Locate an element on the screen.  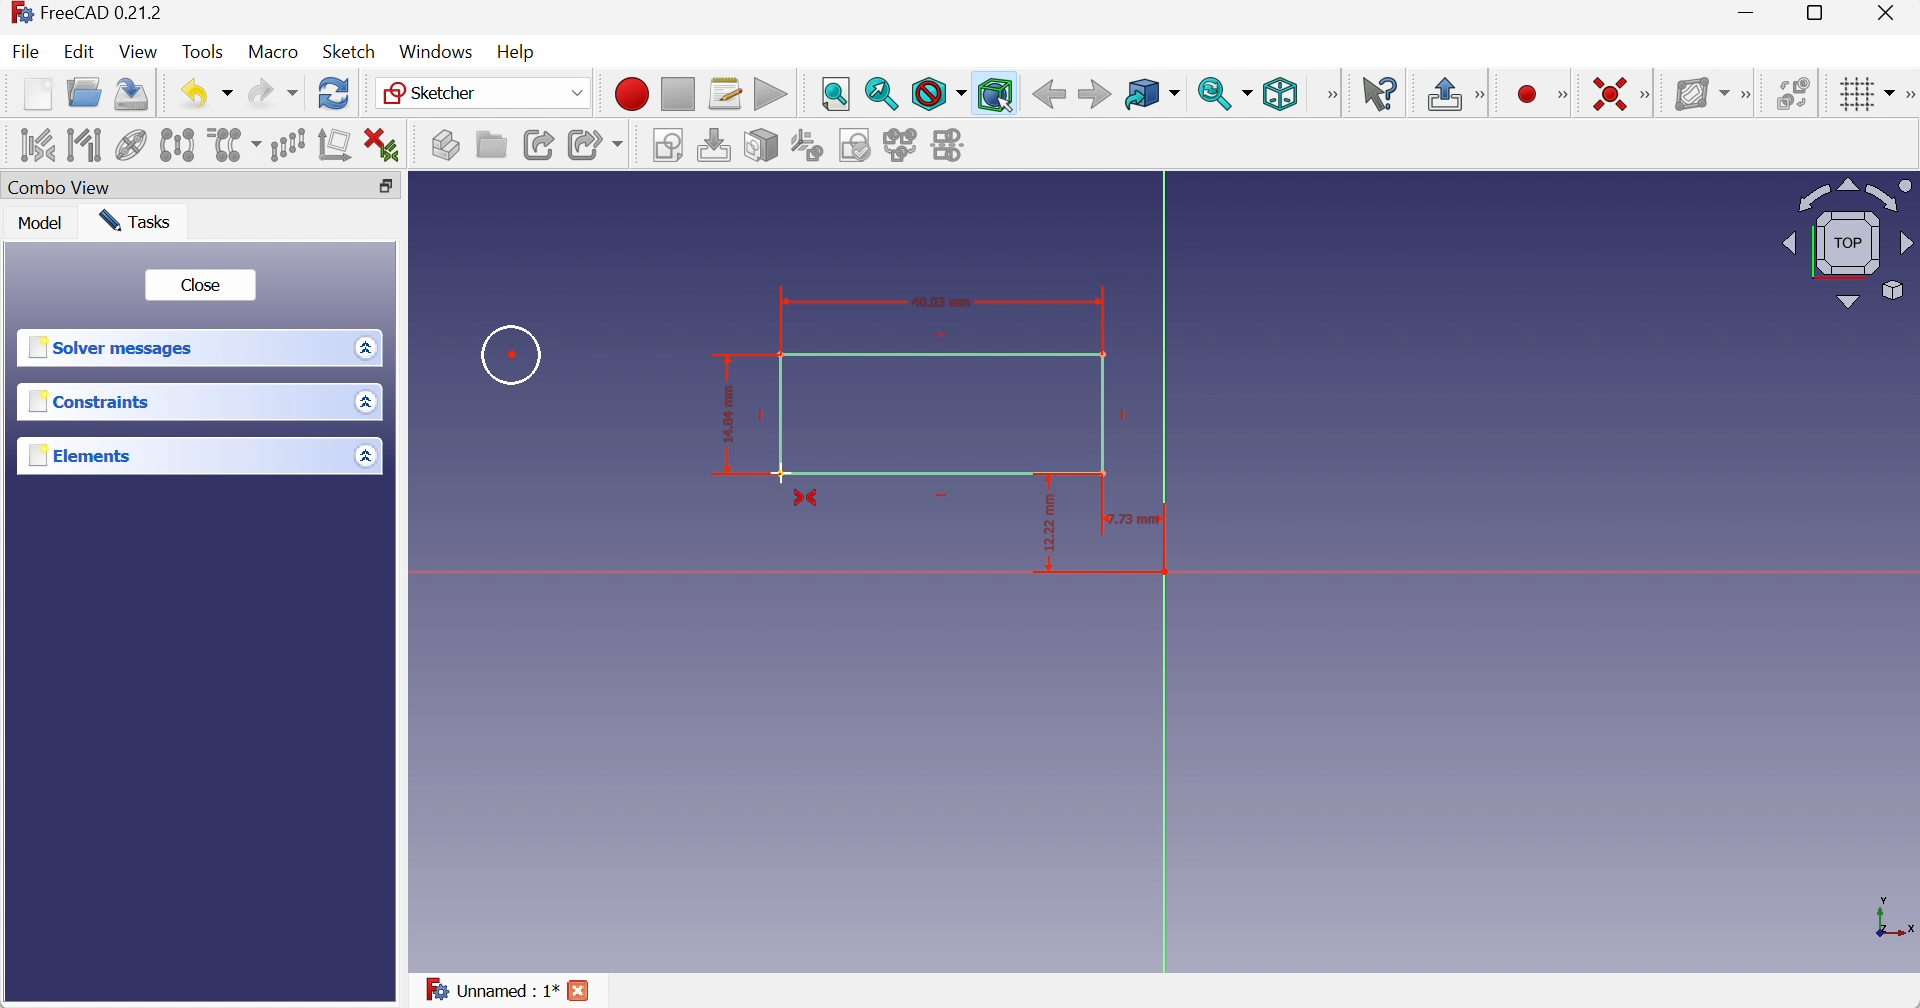
Bounding box is located at coordinates (995, 94).